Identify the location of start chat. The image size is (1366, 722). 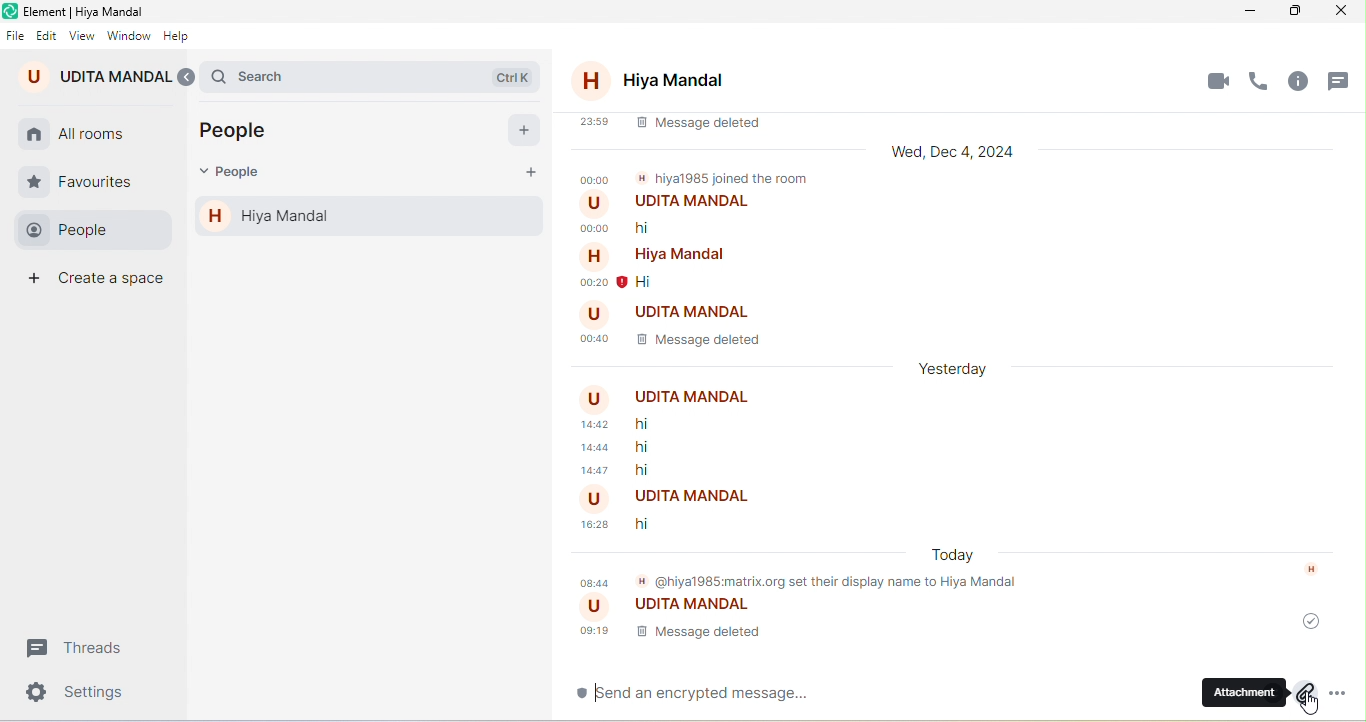
(528, 175).